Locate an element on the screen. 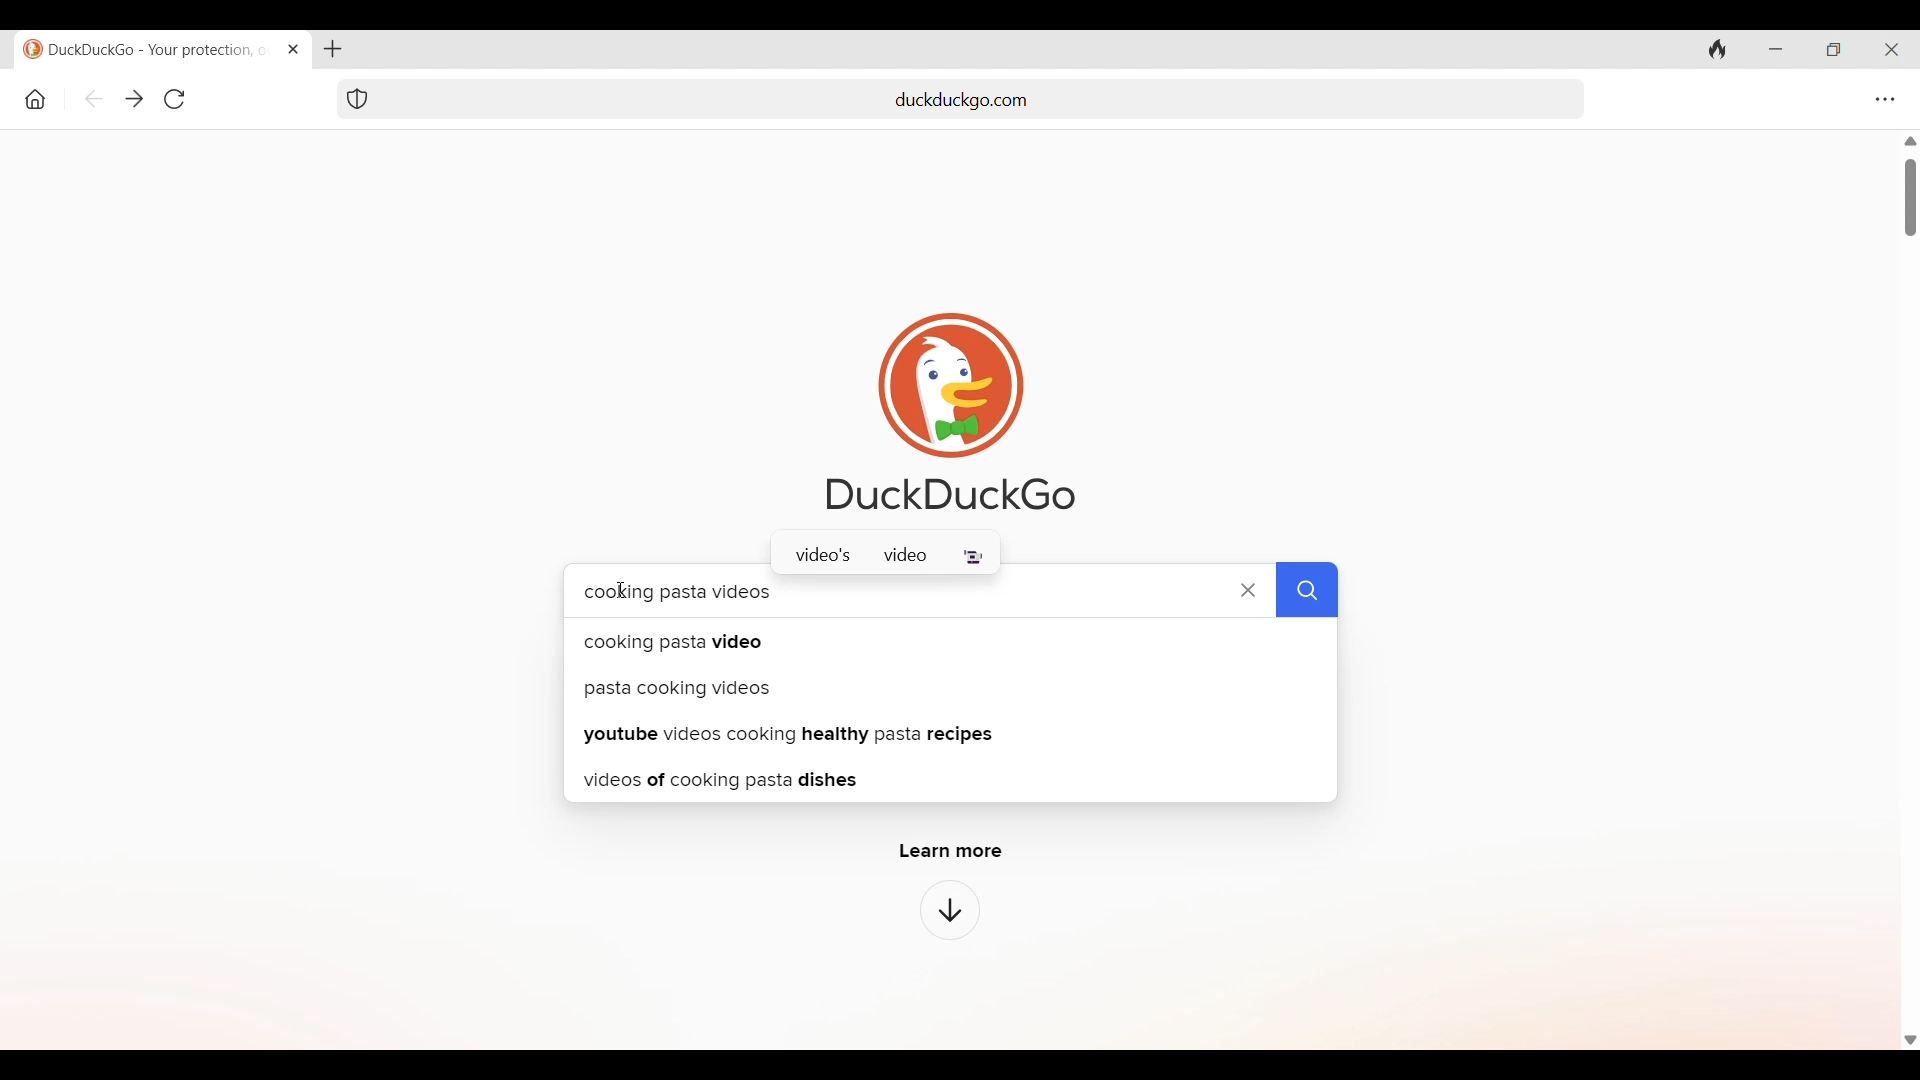 The width and height of the screenshot is (1920, 1080). Learn more is located at coordinates (952, 852).